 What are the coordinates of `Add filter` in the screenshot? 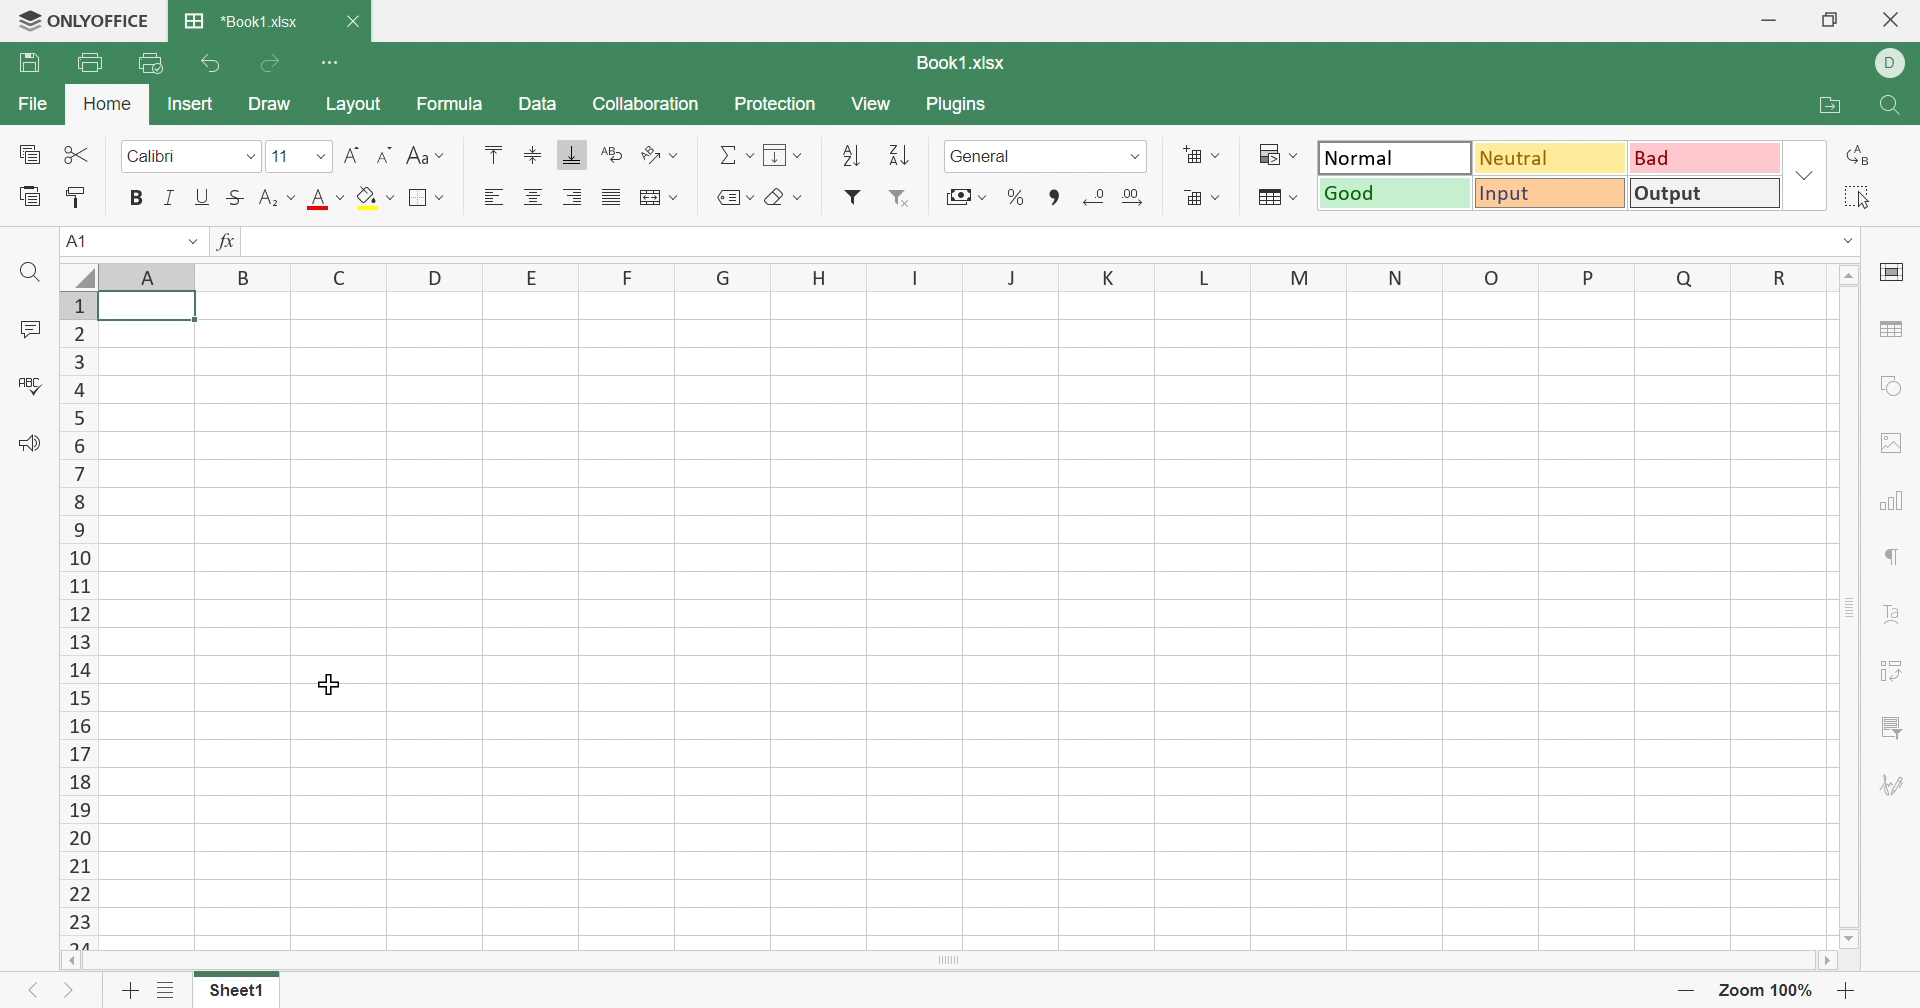 It's located at (855, 195).